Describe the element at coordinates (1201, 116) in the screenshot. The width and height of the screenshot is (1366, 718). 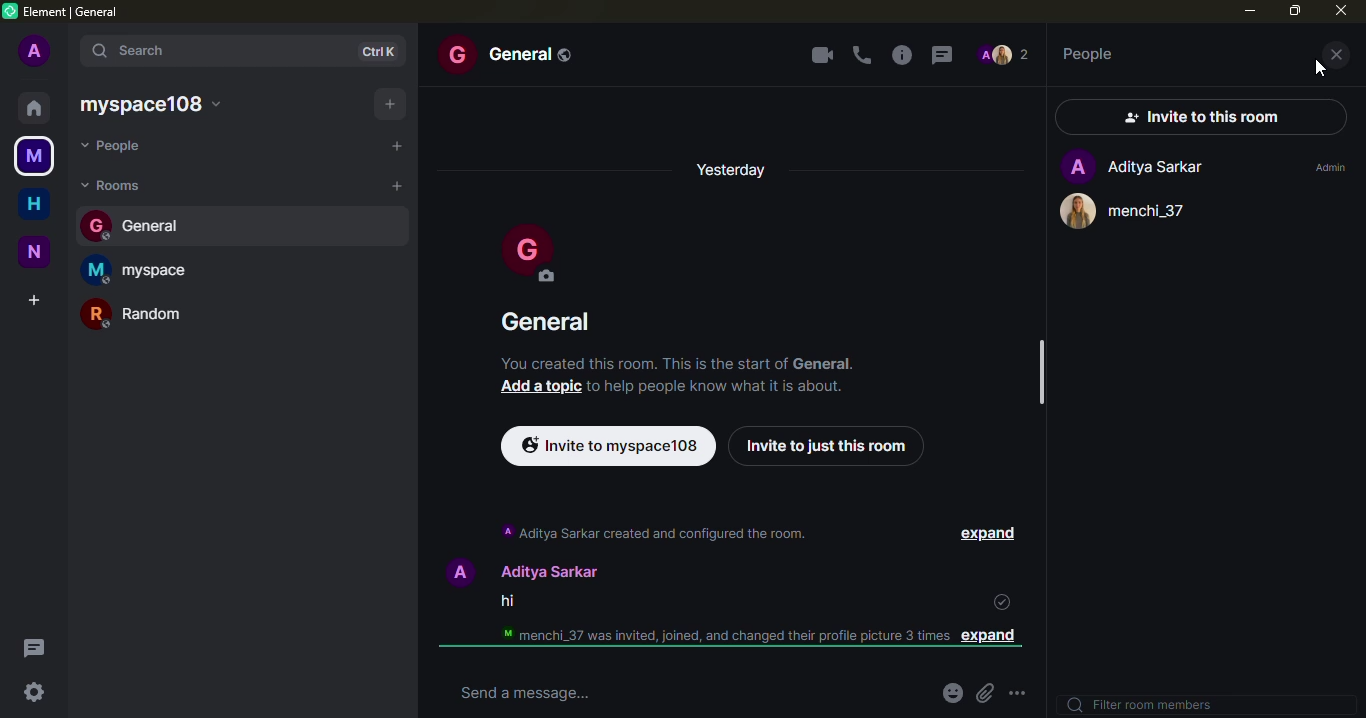
I see `invite to this room` at that location.